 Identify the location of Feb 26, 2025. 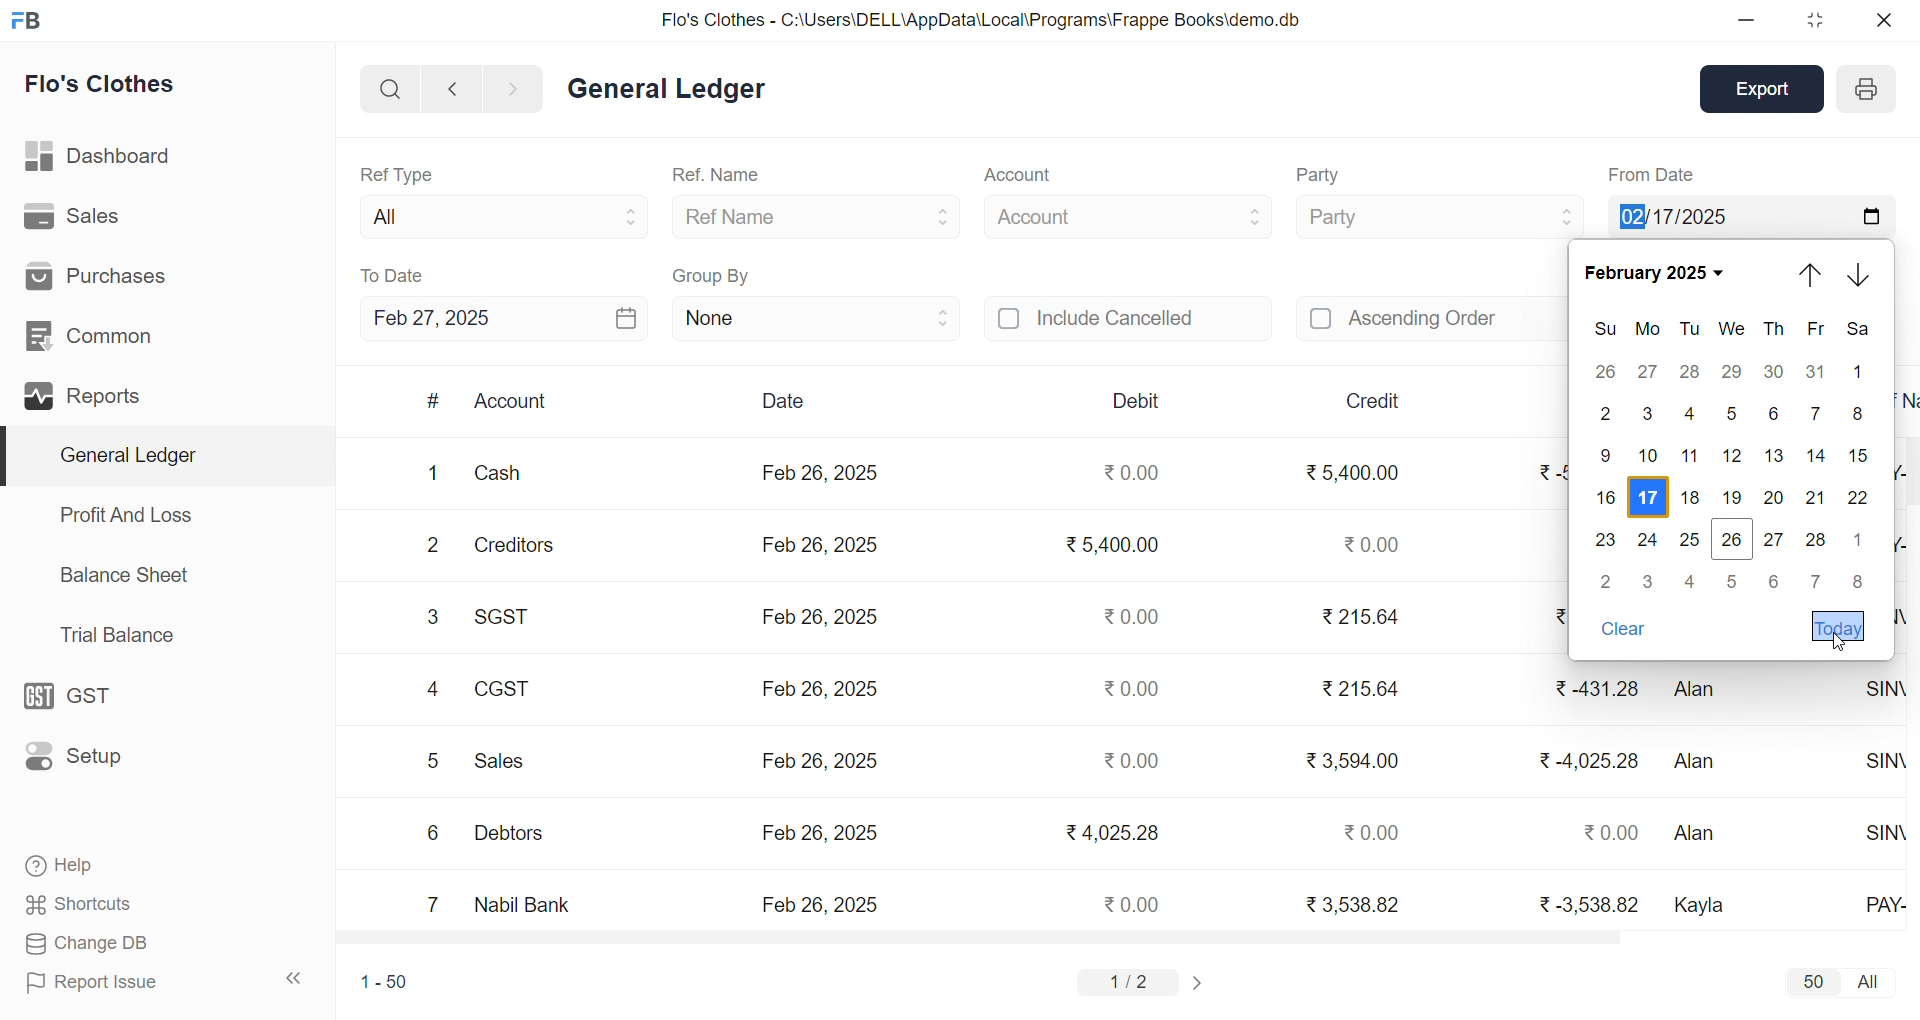
(824, 619).